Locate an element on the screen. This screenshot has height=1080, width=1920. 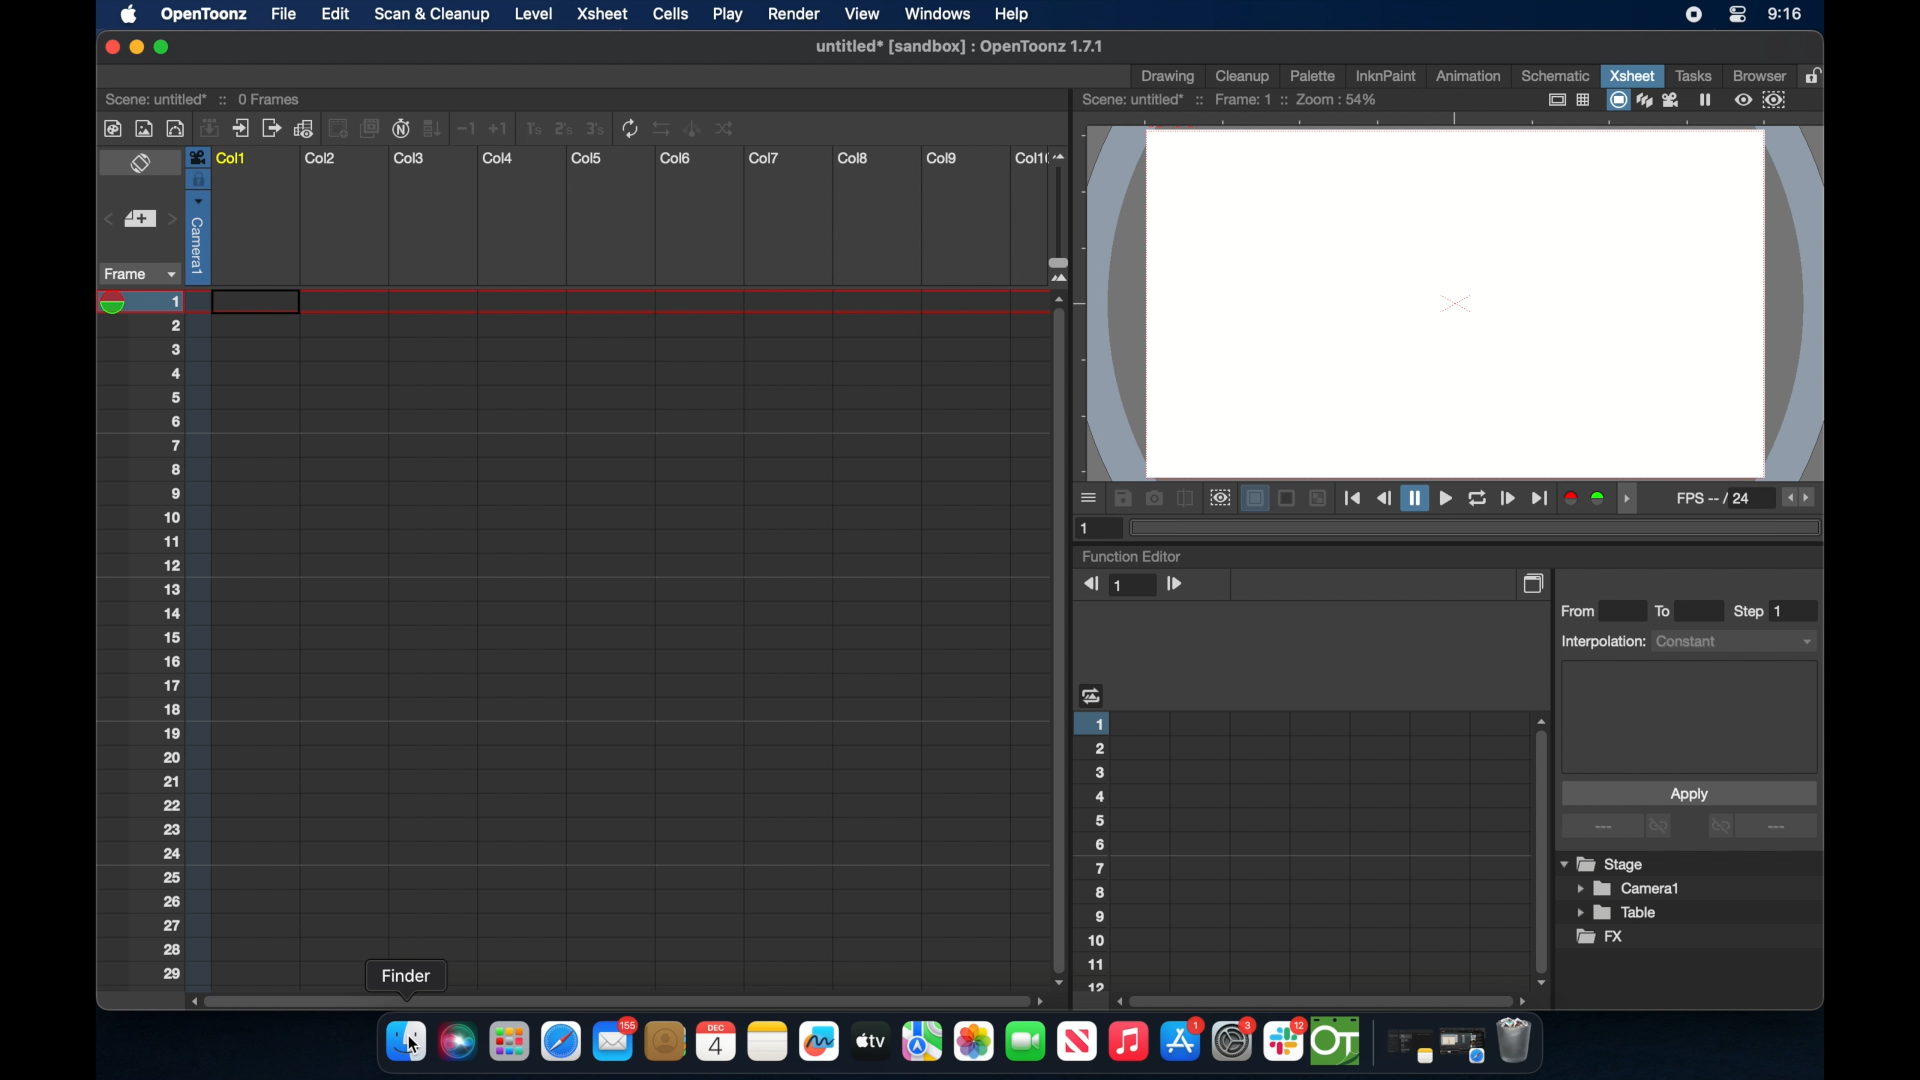
from is located at coordinates (1583, 610).